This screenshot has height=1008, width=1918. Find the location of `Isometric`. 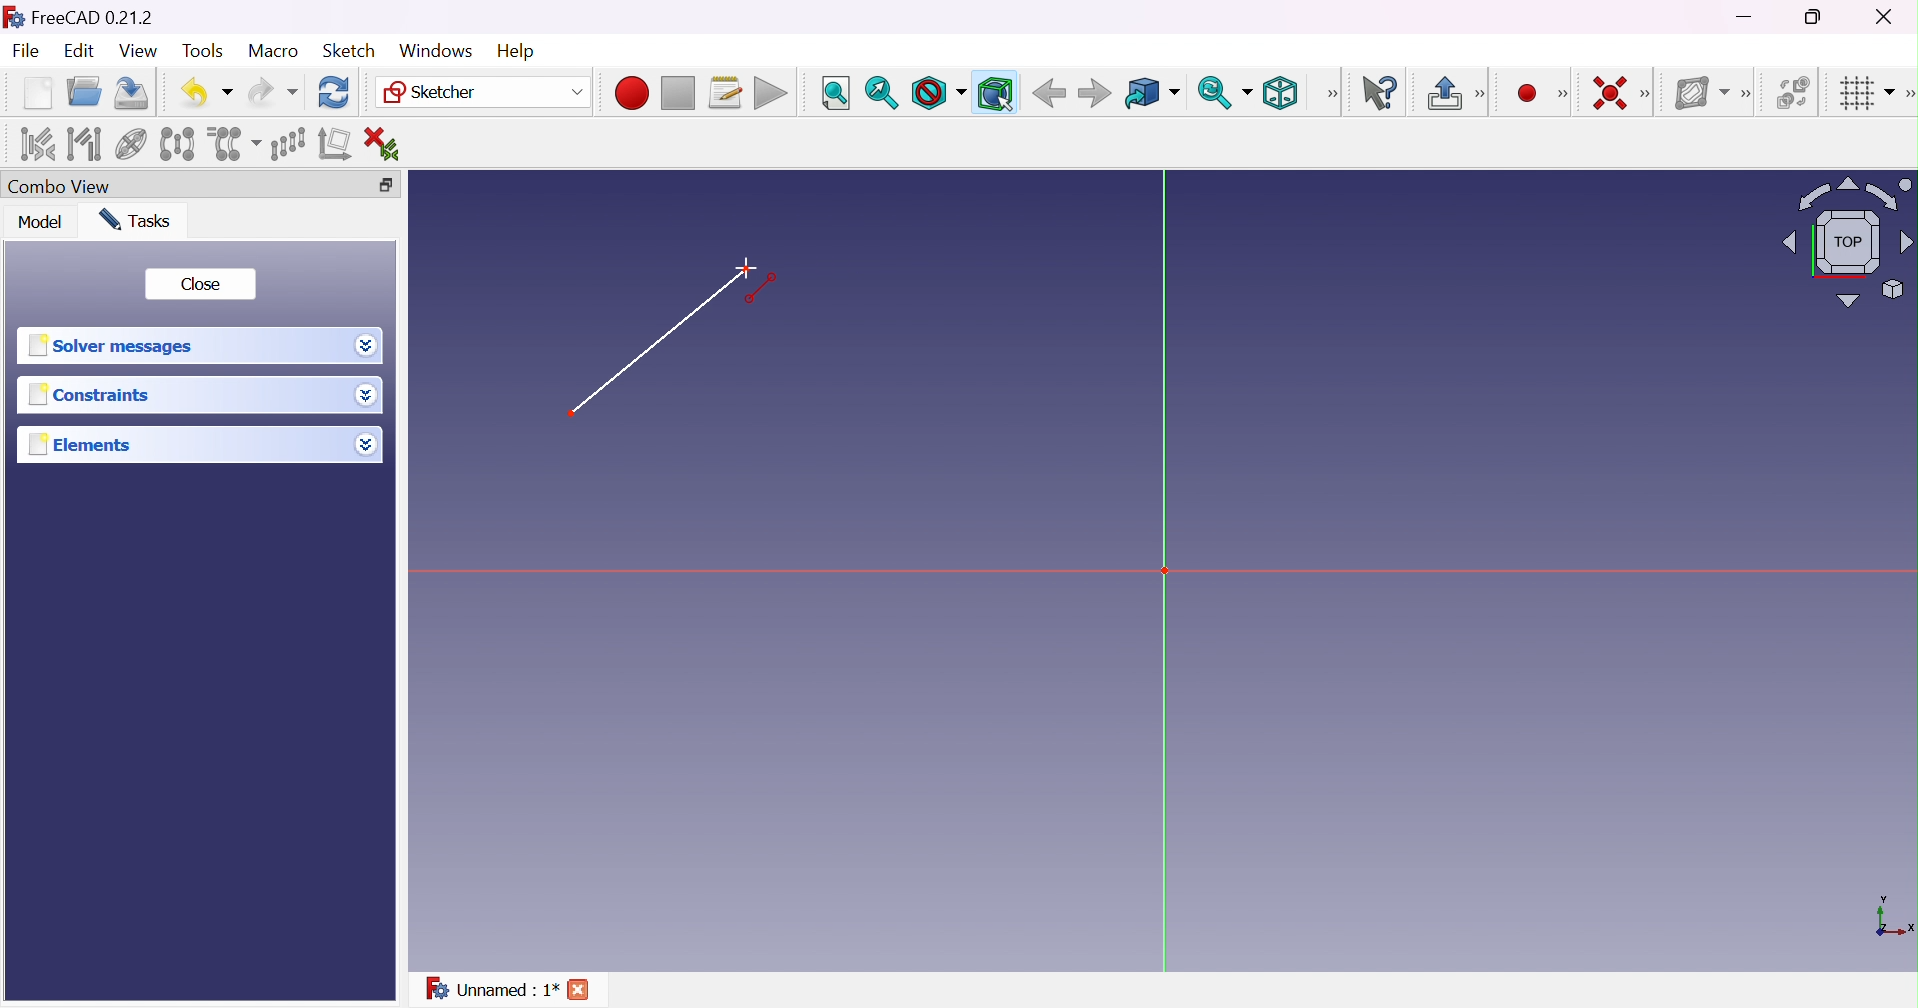

Isometric is located at coordinates (1285, 93).